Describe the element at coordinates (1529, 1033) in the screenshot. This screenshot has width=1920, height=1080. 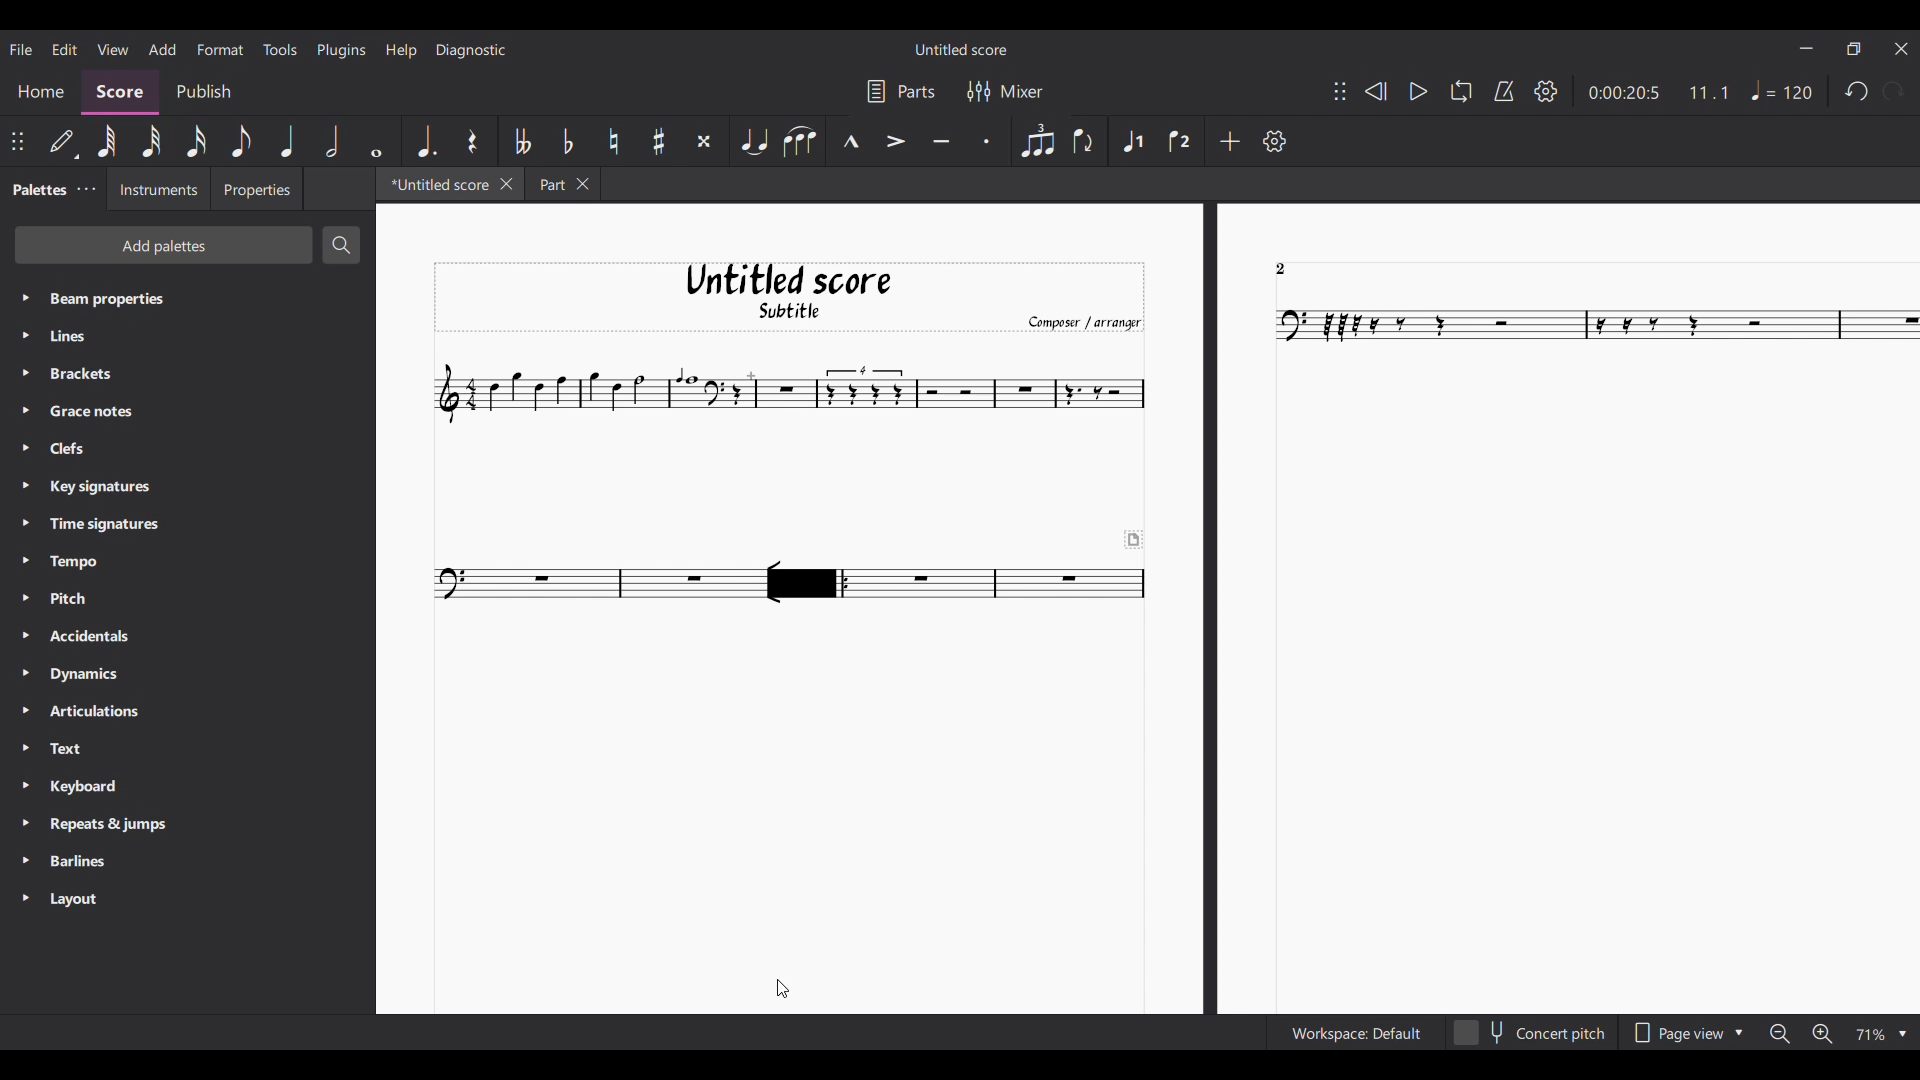
I see `Toggle for concert pitch` at that location.